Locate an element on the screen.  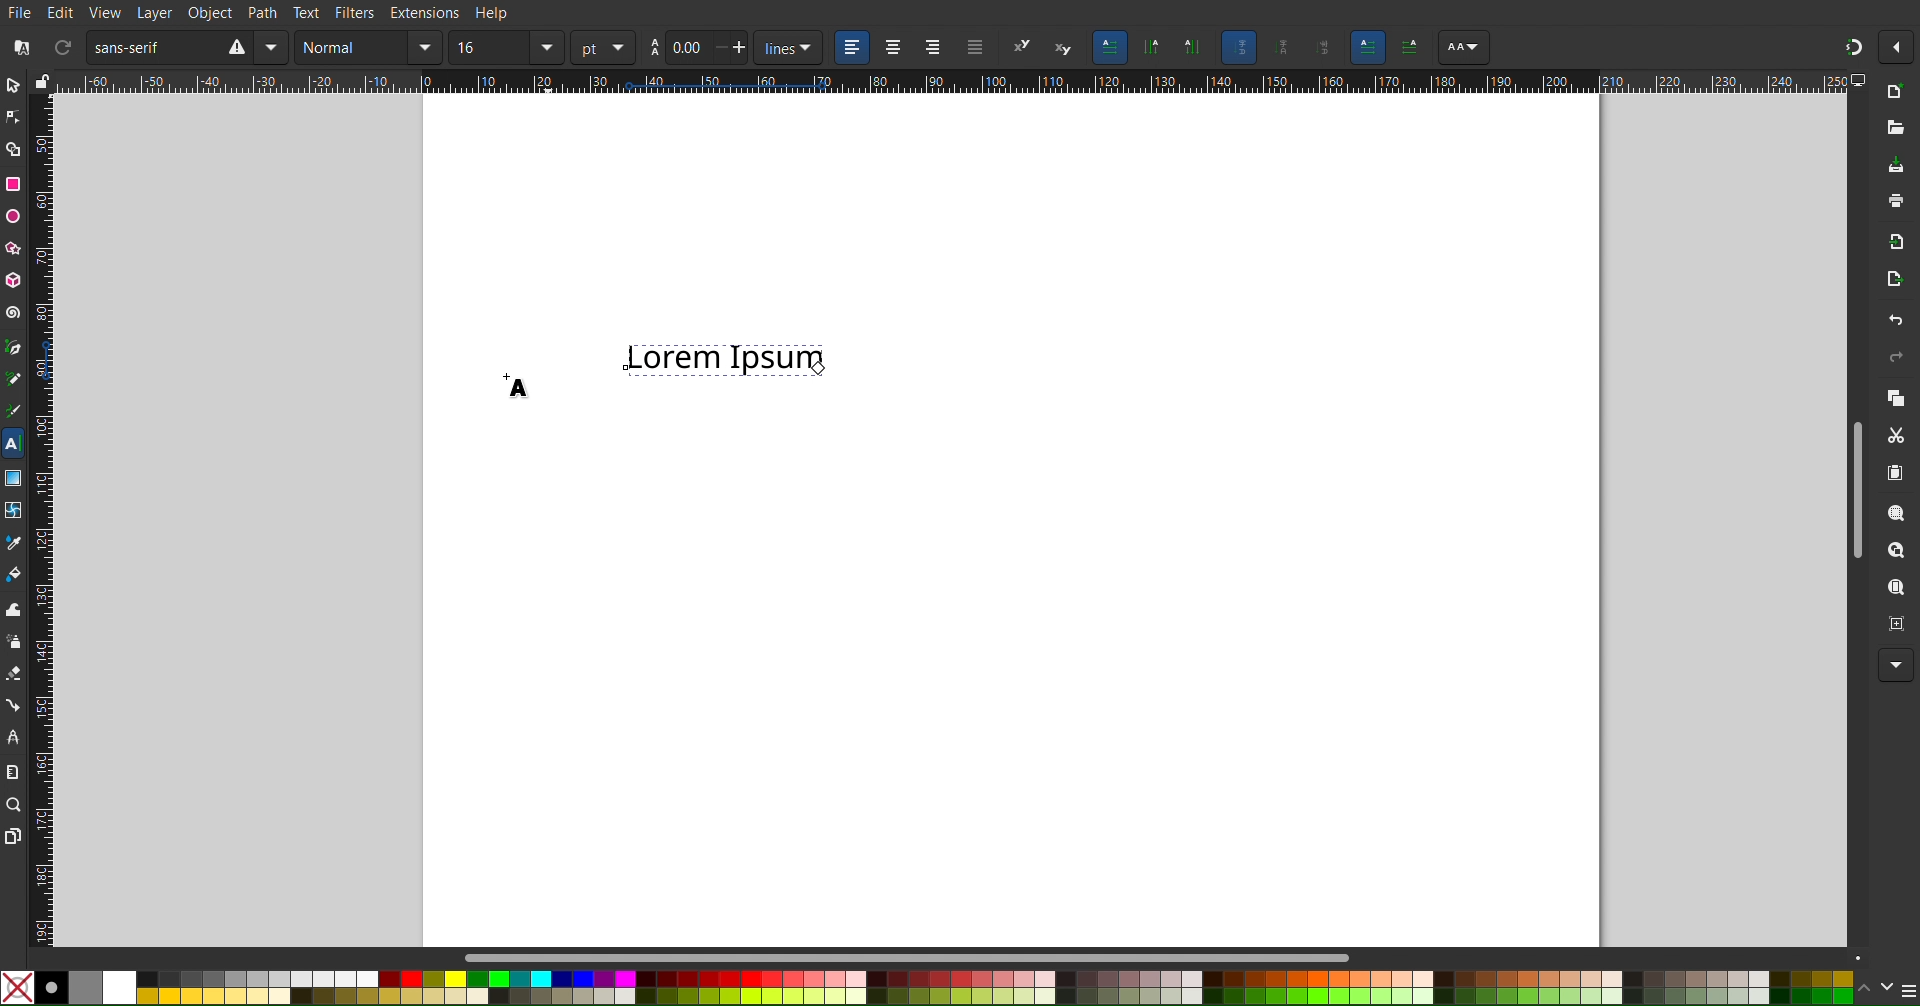
Zoom Selection is located at coordinates (1896, 512).